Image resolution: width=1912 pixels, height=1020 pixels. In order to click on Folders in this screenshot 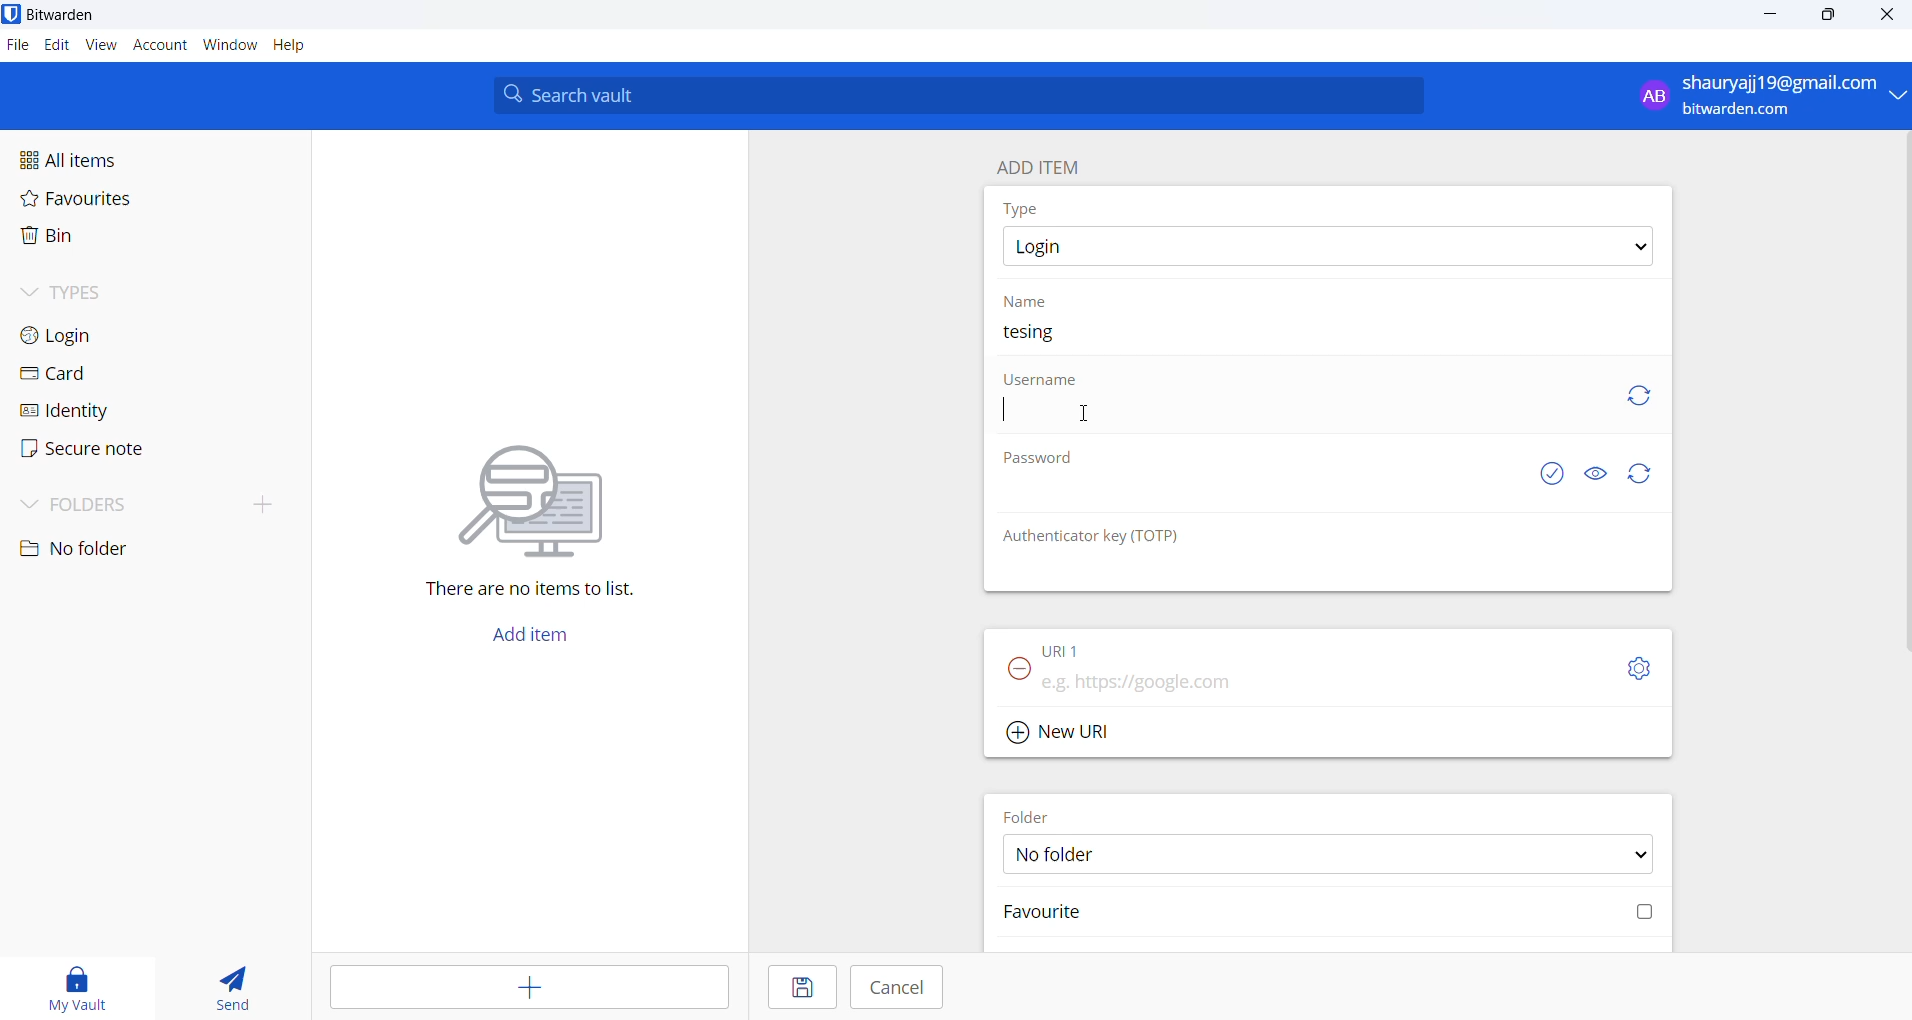, I will do `click(102, 501)`.